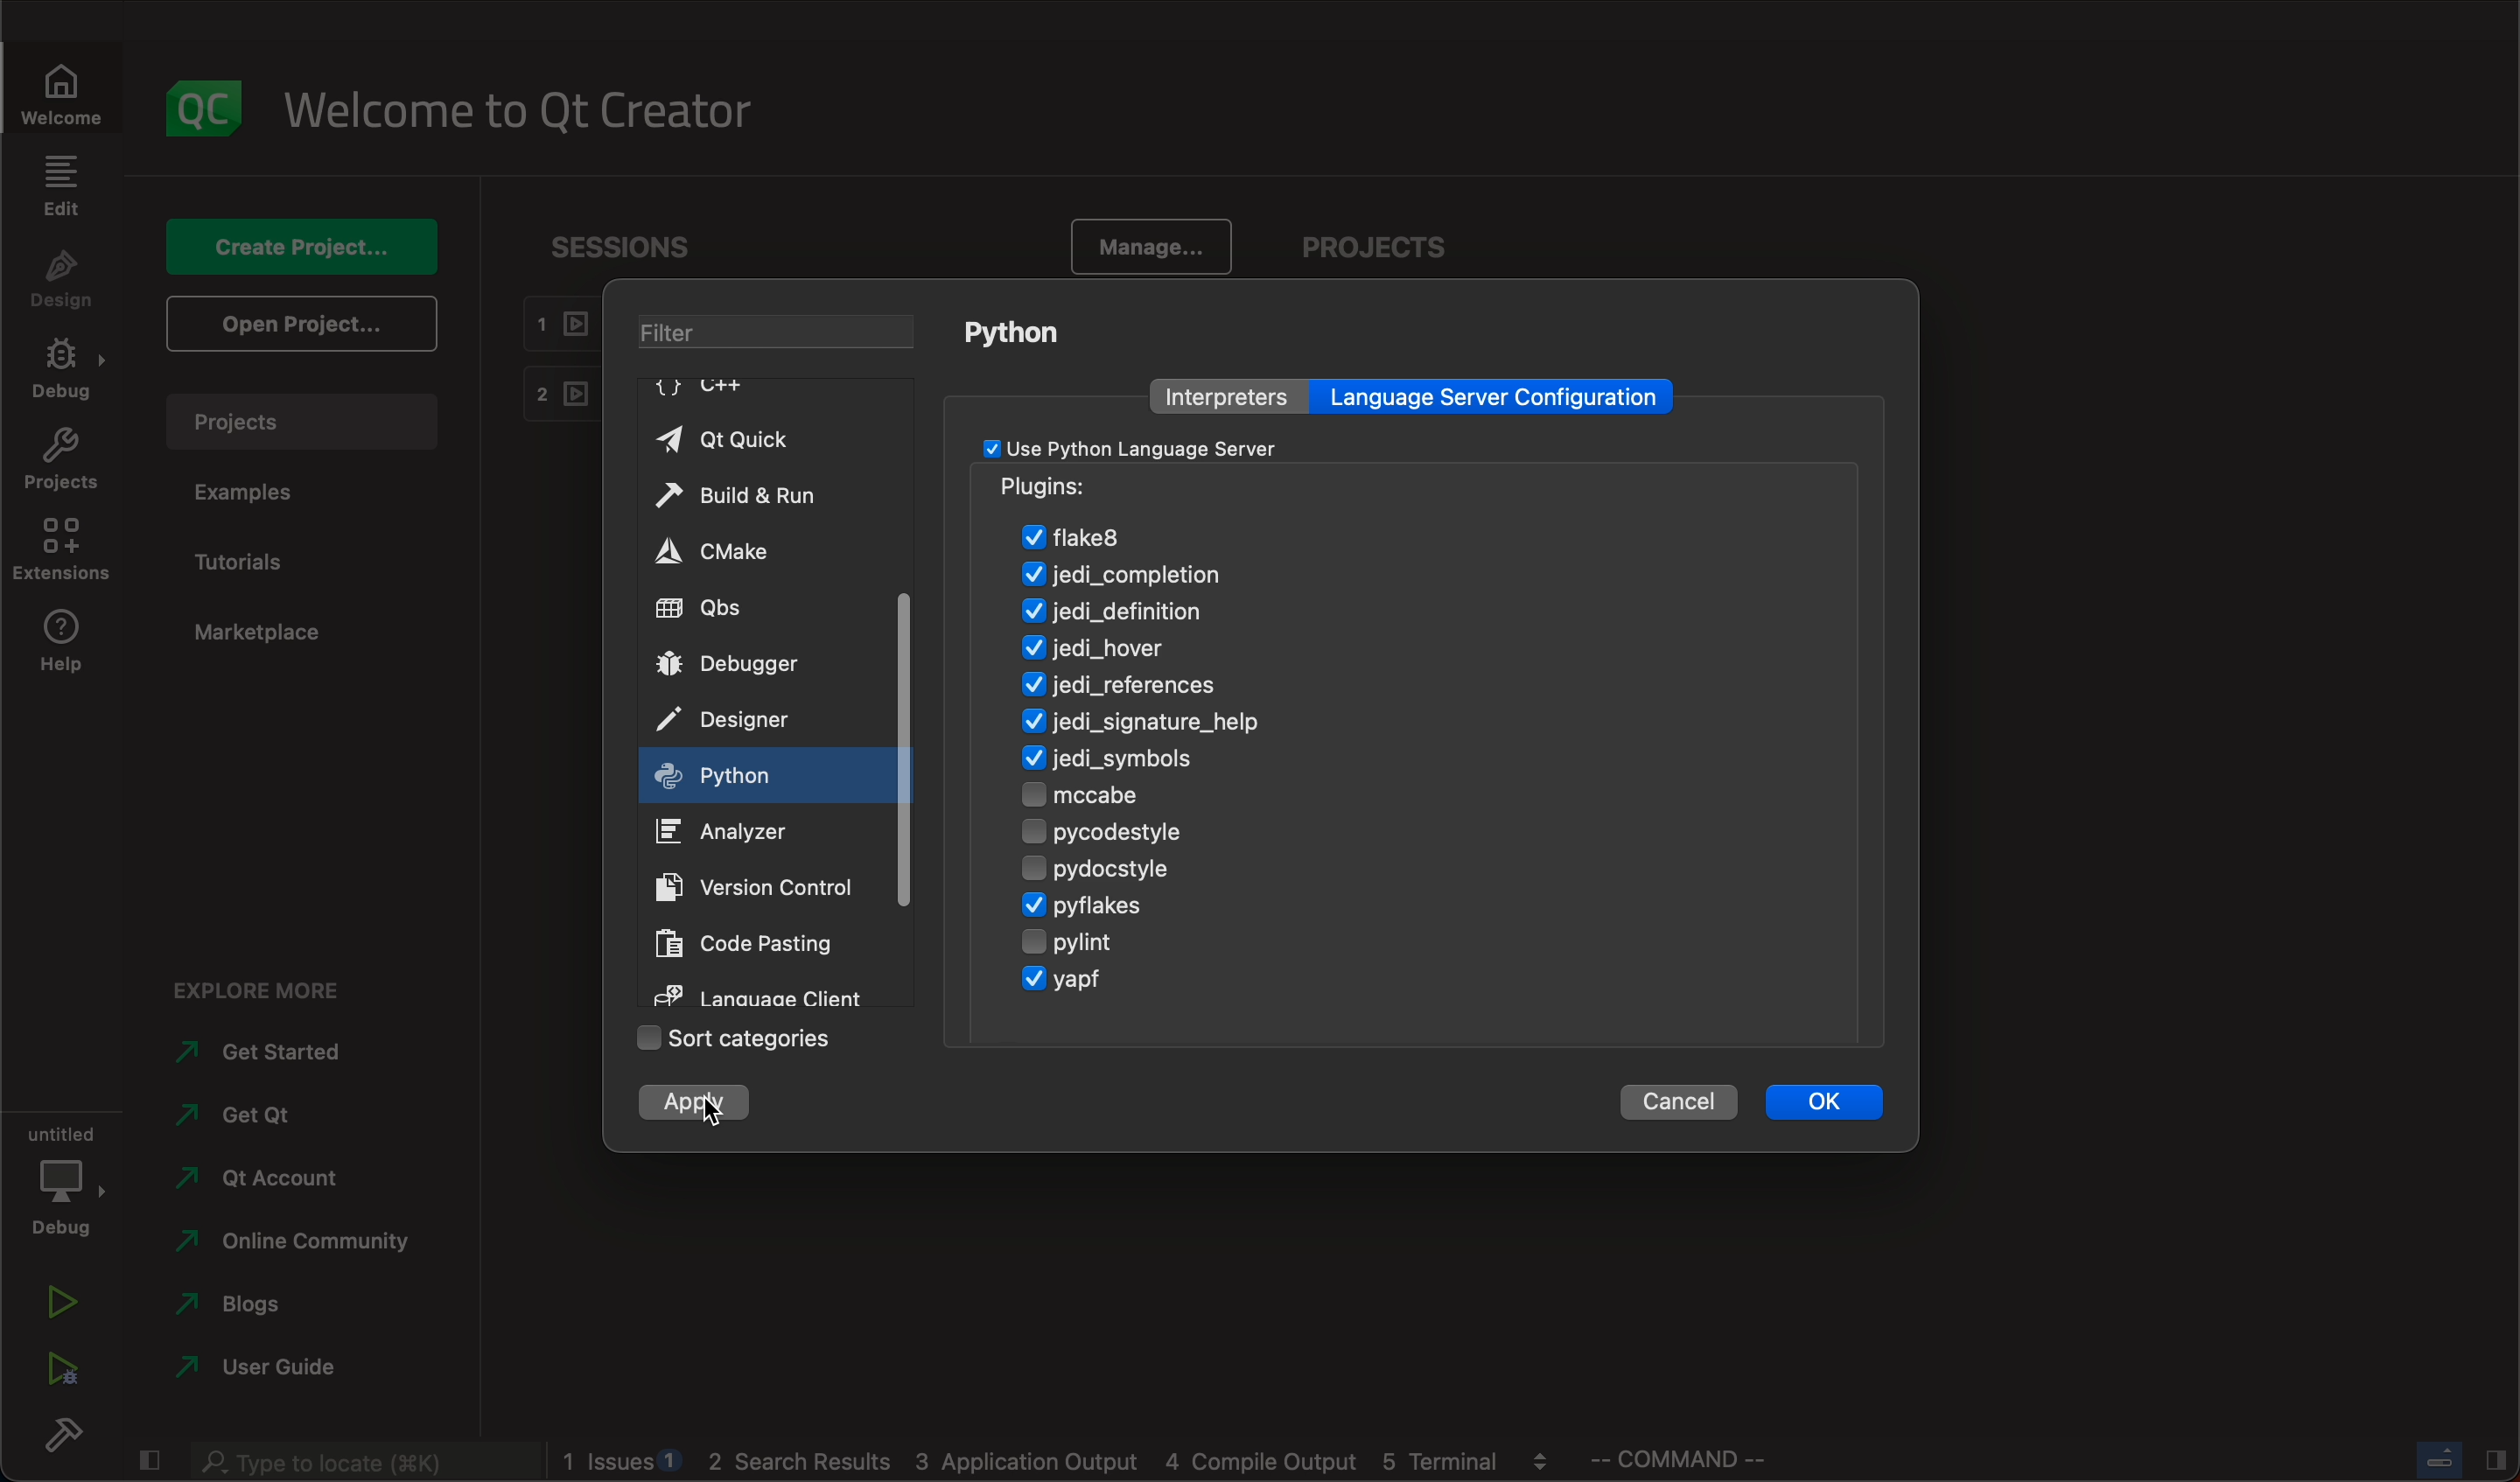  What do you see at coordinates (1086, 538) in the screenshot?
I see `flake8 enabled` at bounding box center [1086, 538].